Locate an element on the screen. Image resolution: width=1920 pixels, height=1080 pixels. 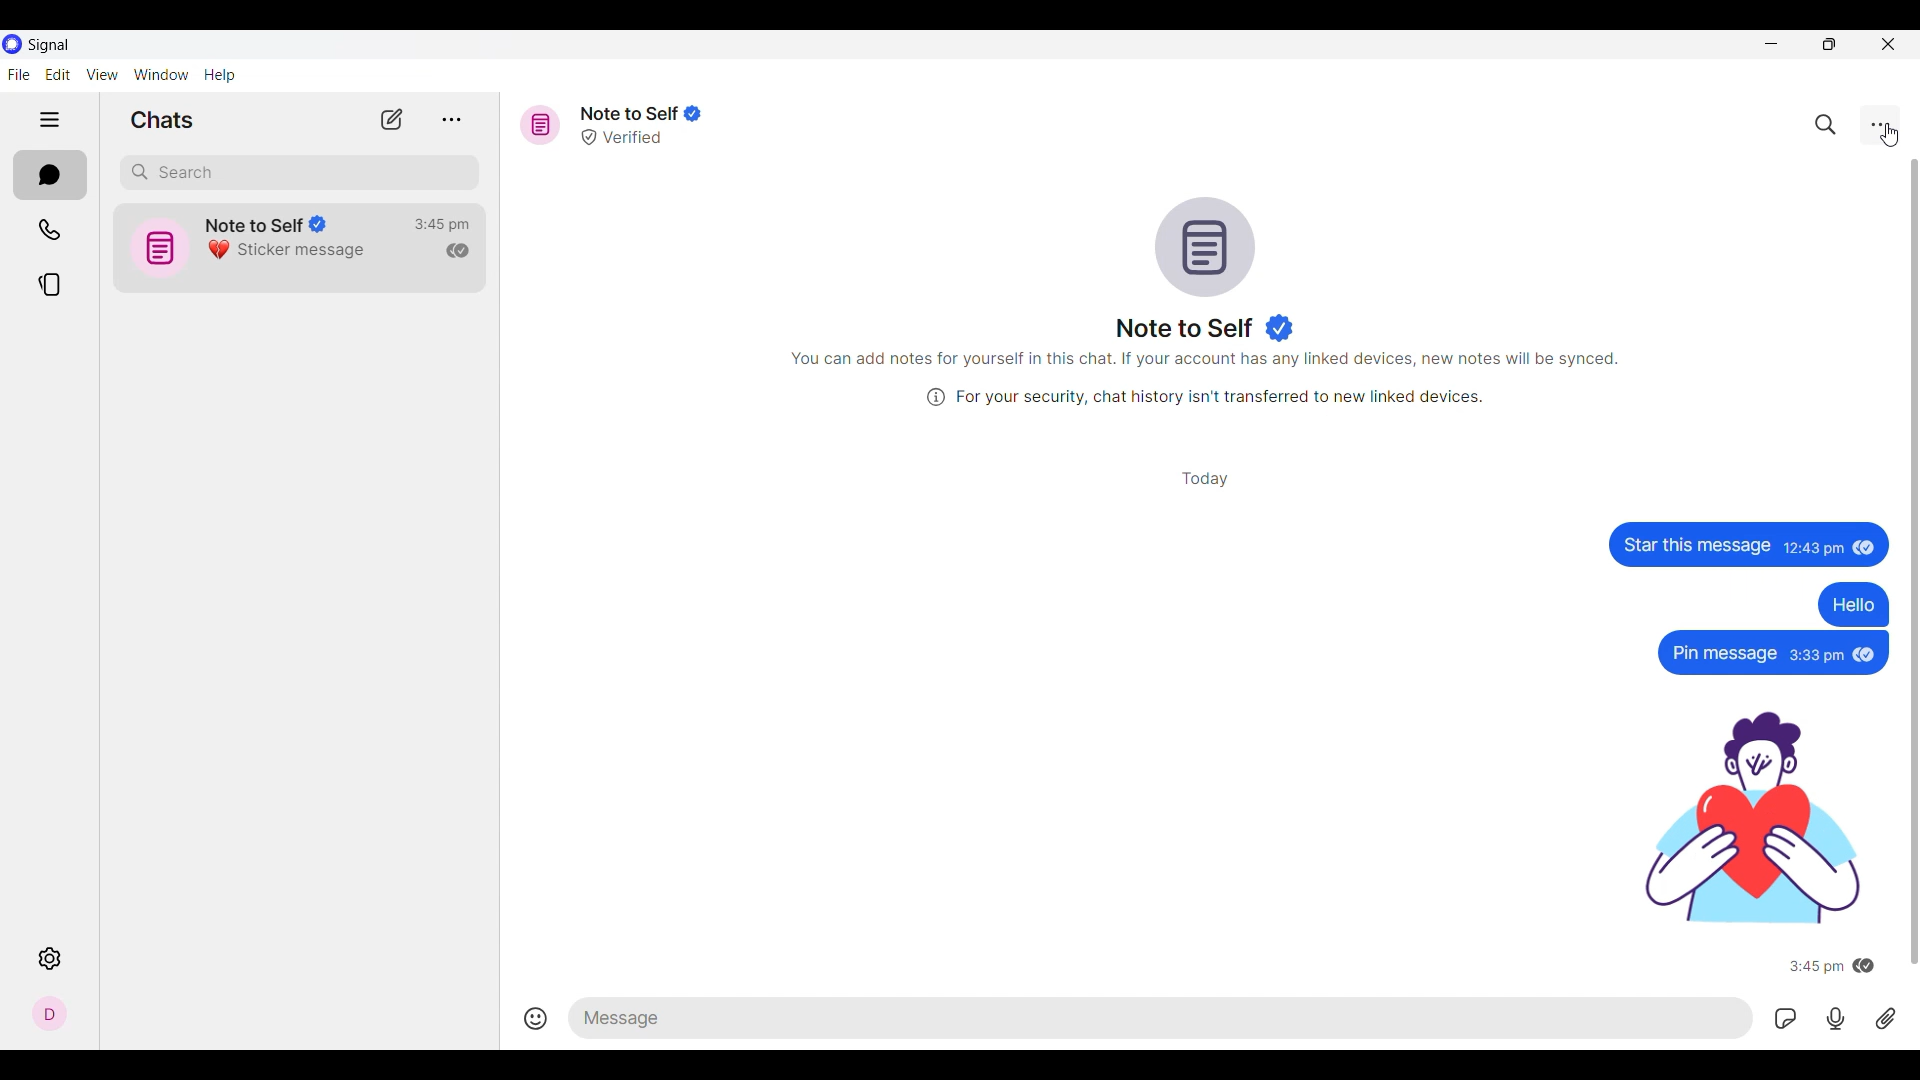
Hello is located at coordinates (1855, 604).